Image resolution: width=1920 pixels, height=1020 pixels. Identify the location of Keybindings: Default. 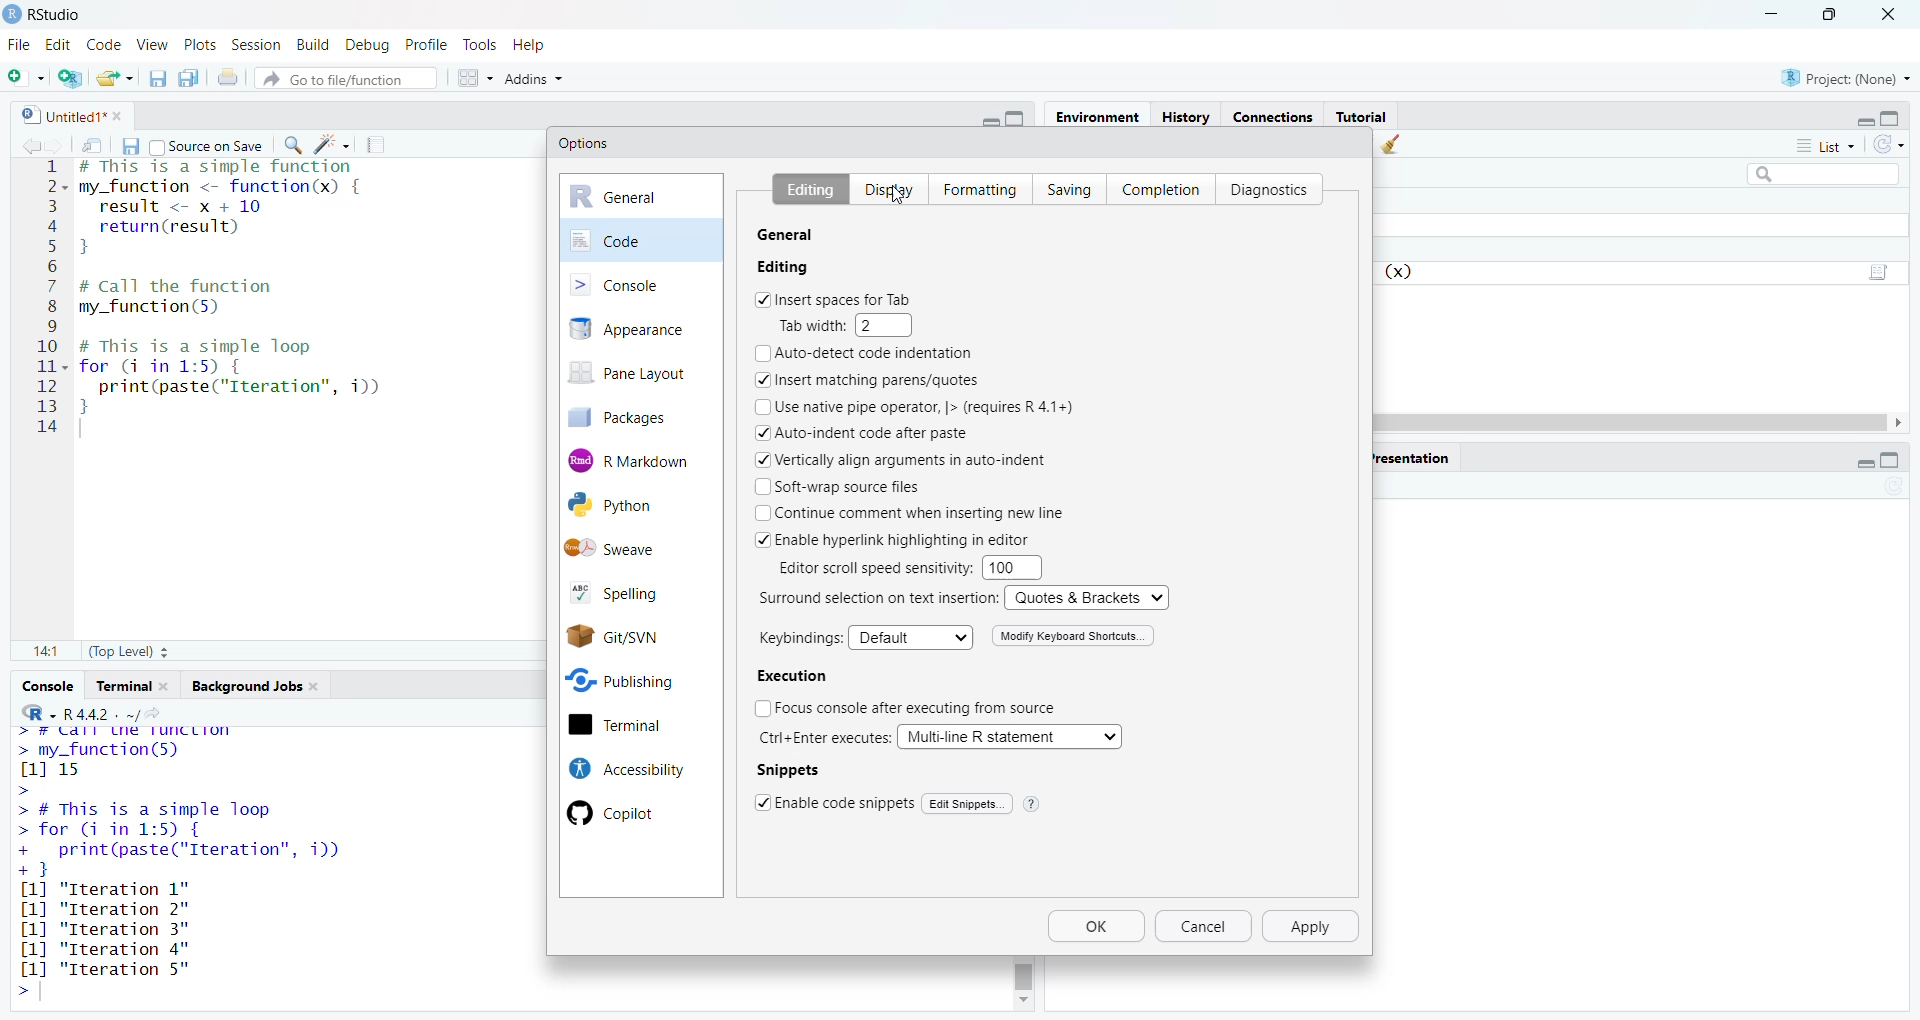
(859, 638).